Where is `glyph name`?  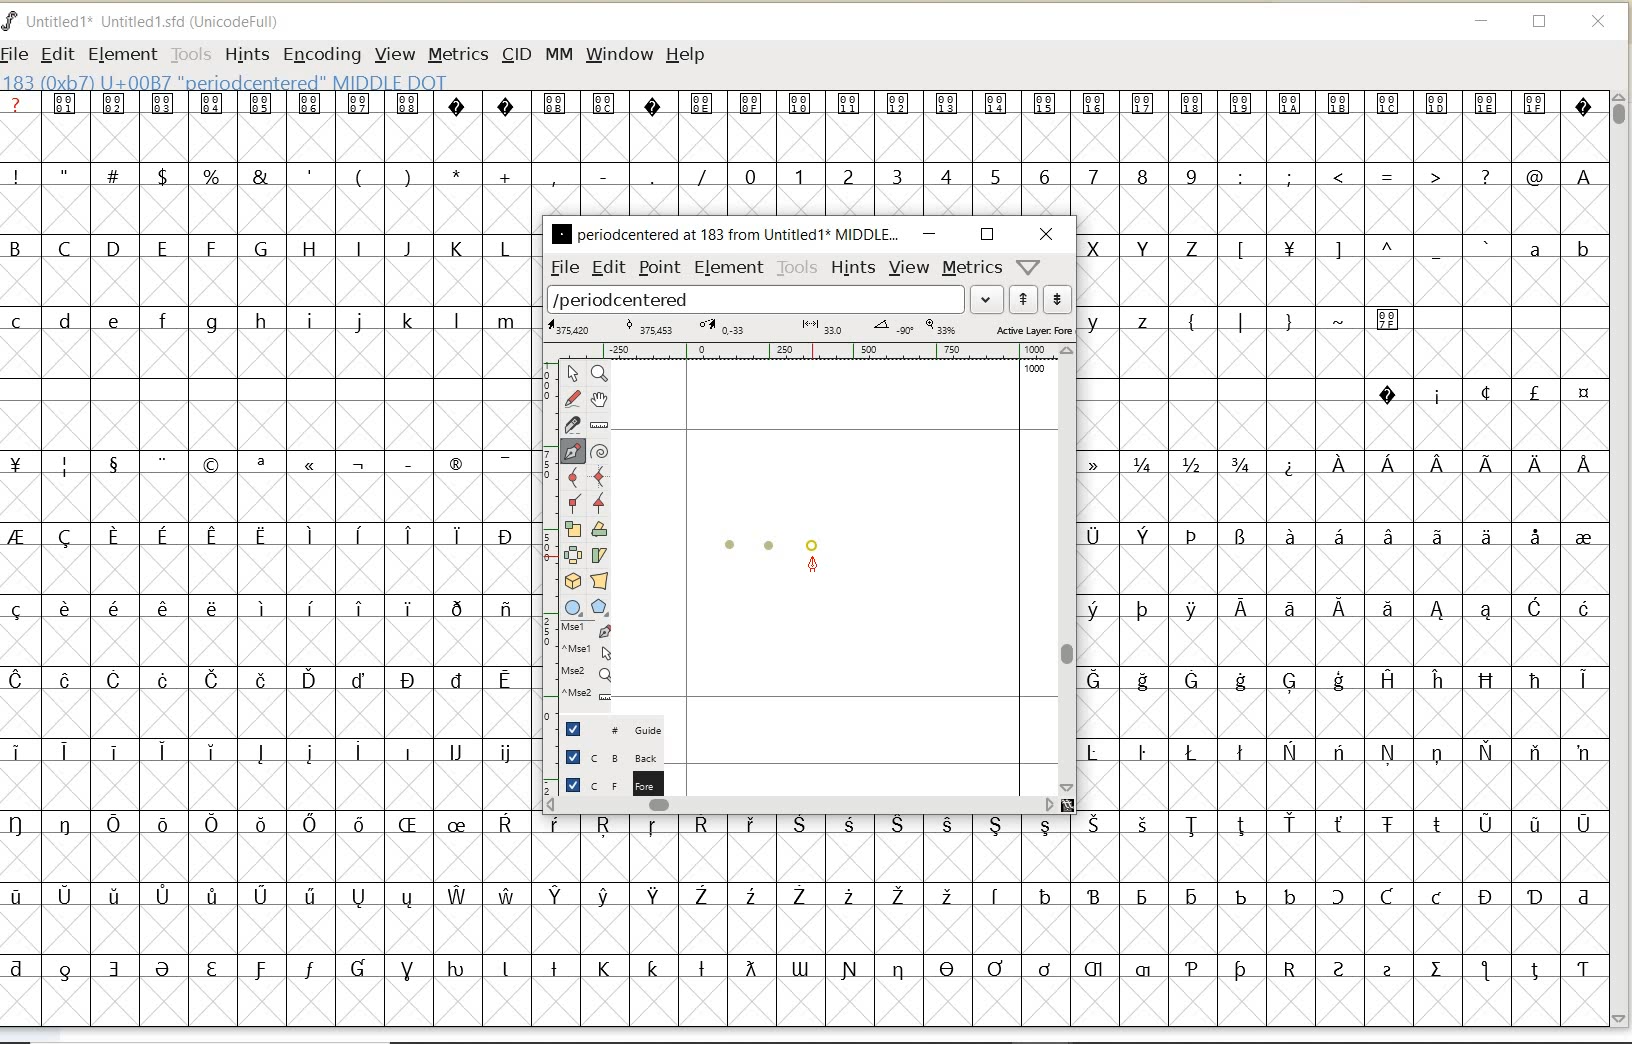
glyph name is located at coordinates (725, 233).